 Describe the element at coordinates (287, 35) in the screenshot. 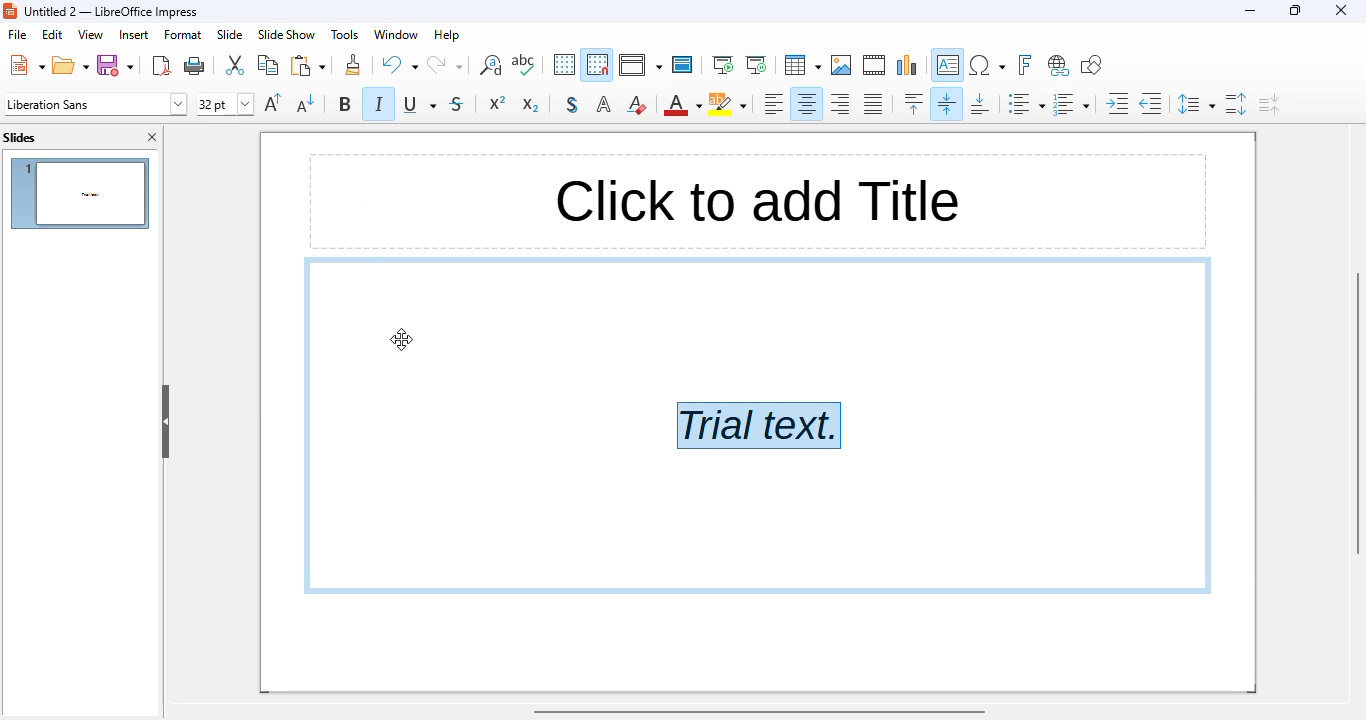

I see `slideshow` at that location.